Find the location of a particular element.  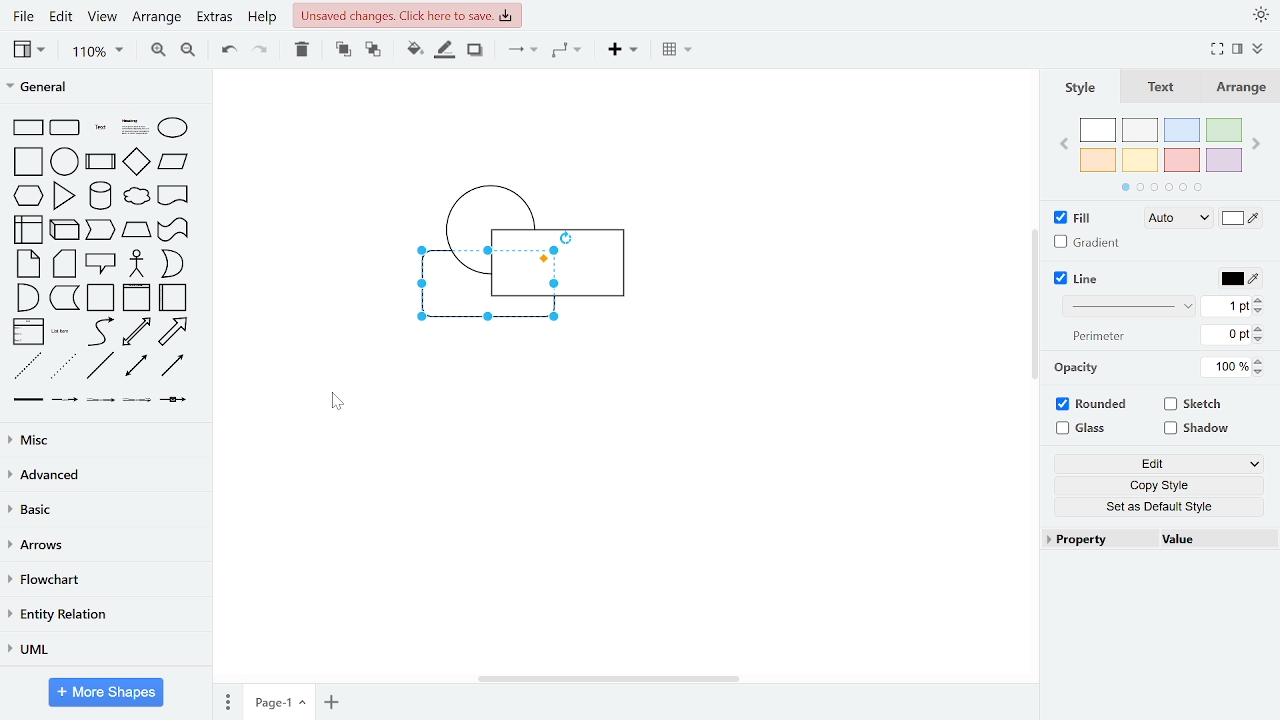

and is located at coordinates (27, 297).